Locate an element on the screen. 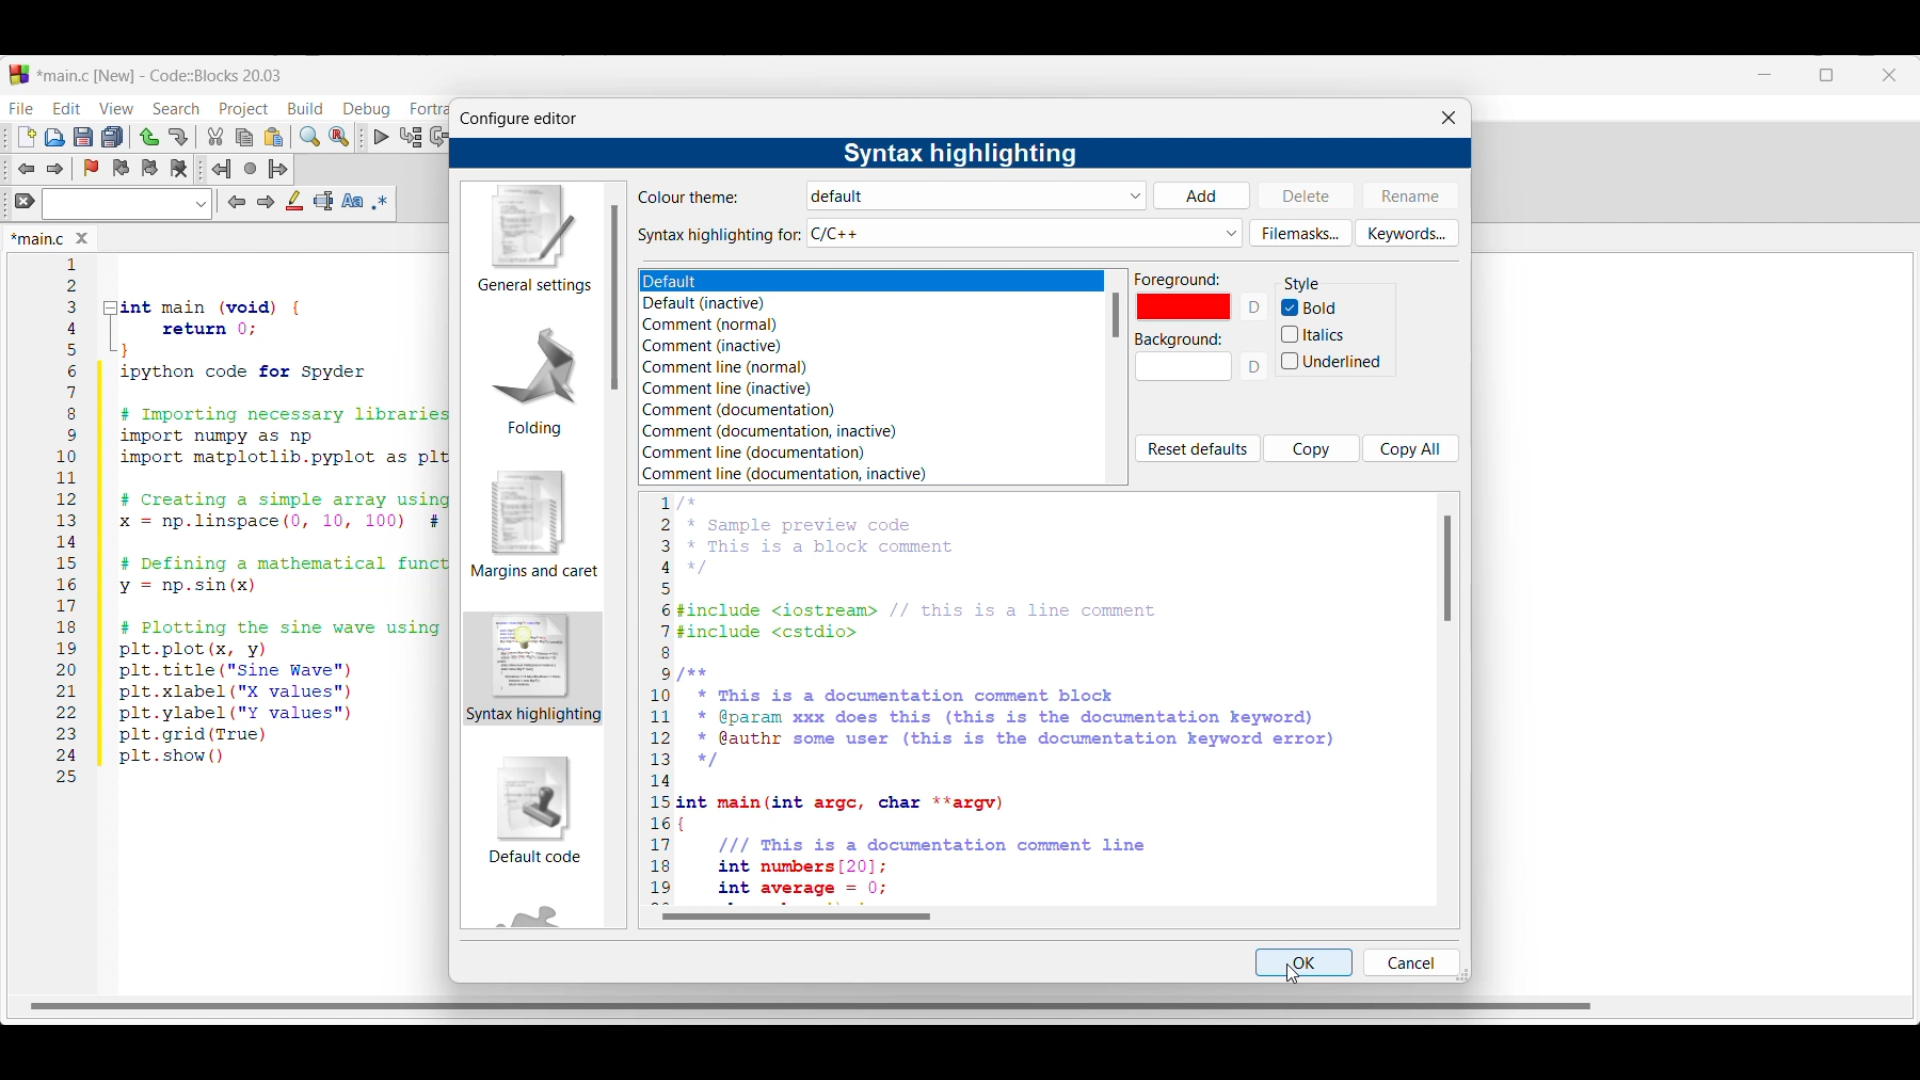 This screenshot has width=1920, height=1080. Find is located at coordinates (310, 136).